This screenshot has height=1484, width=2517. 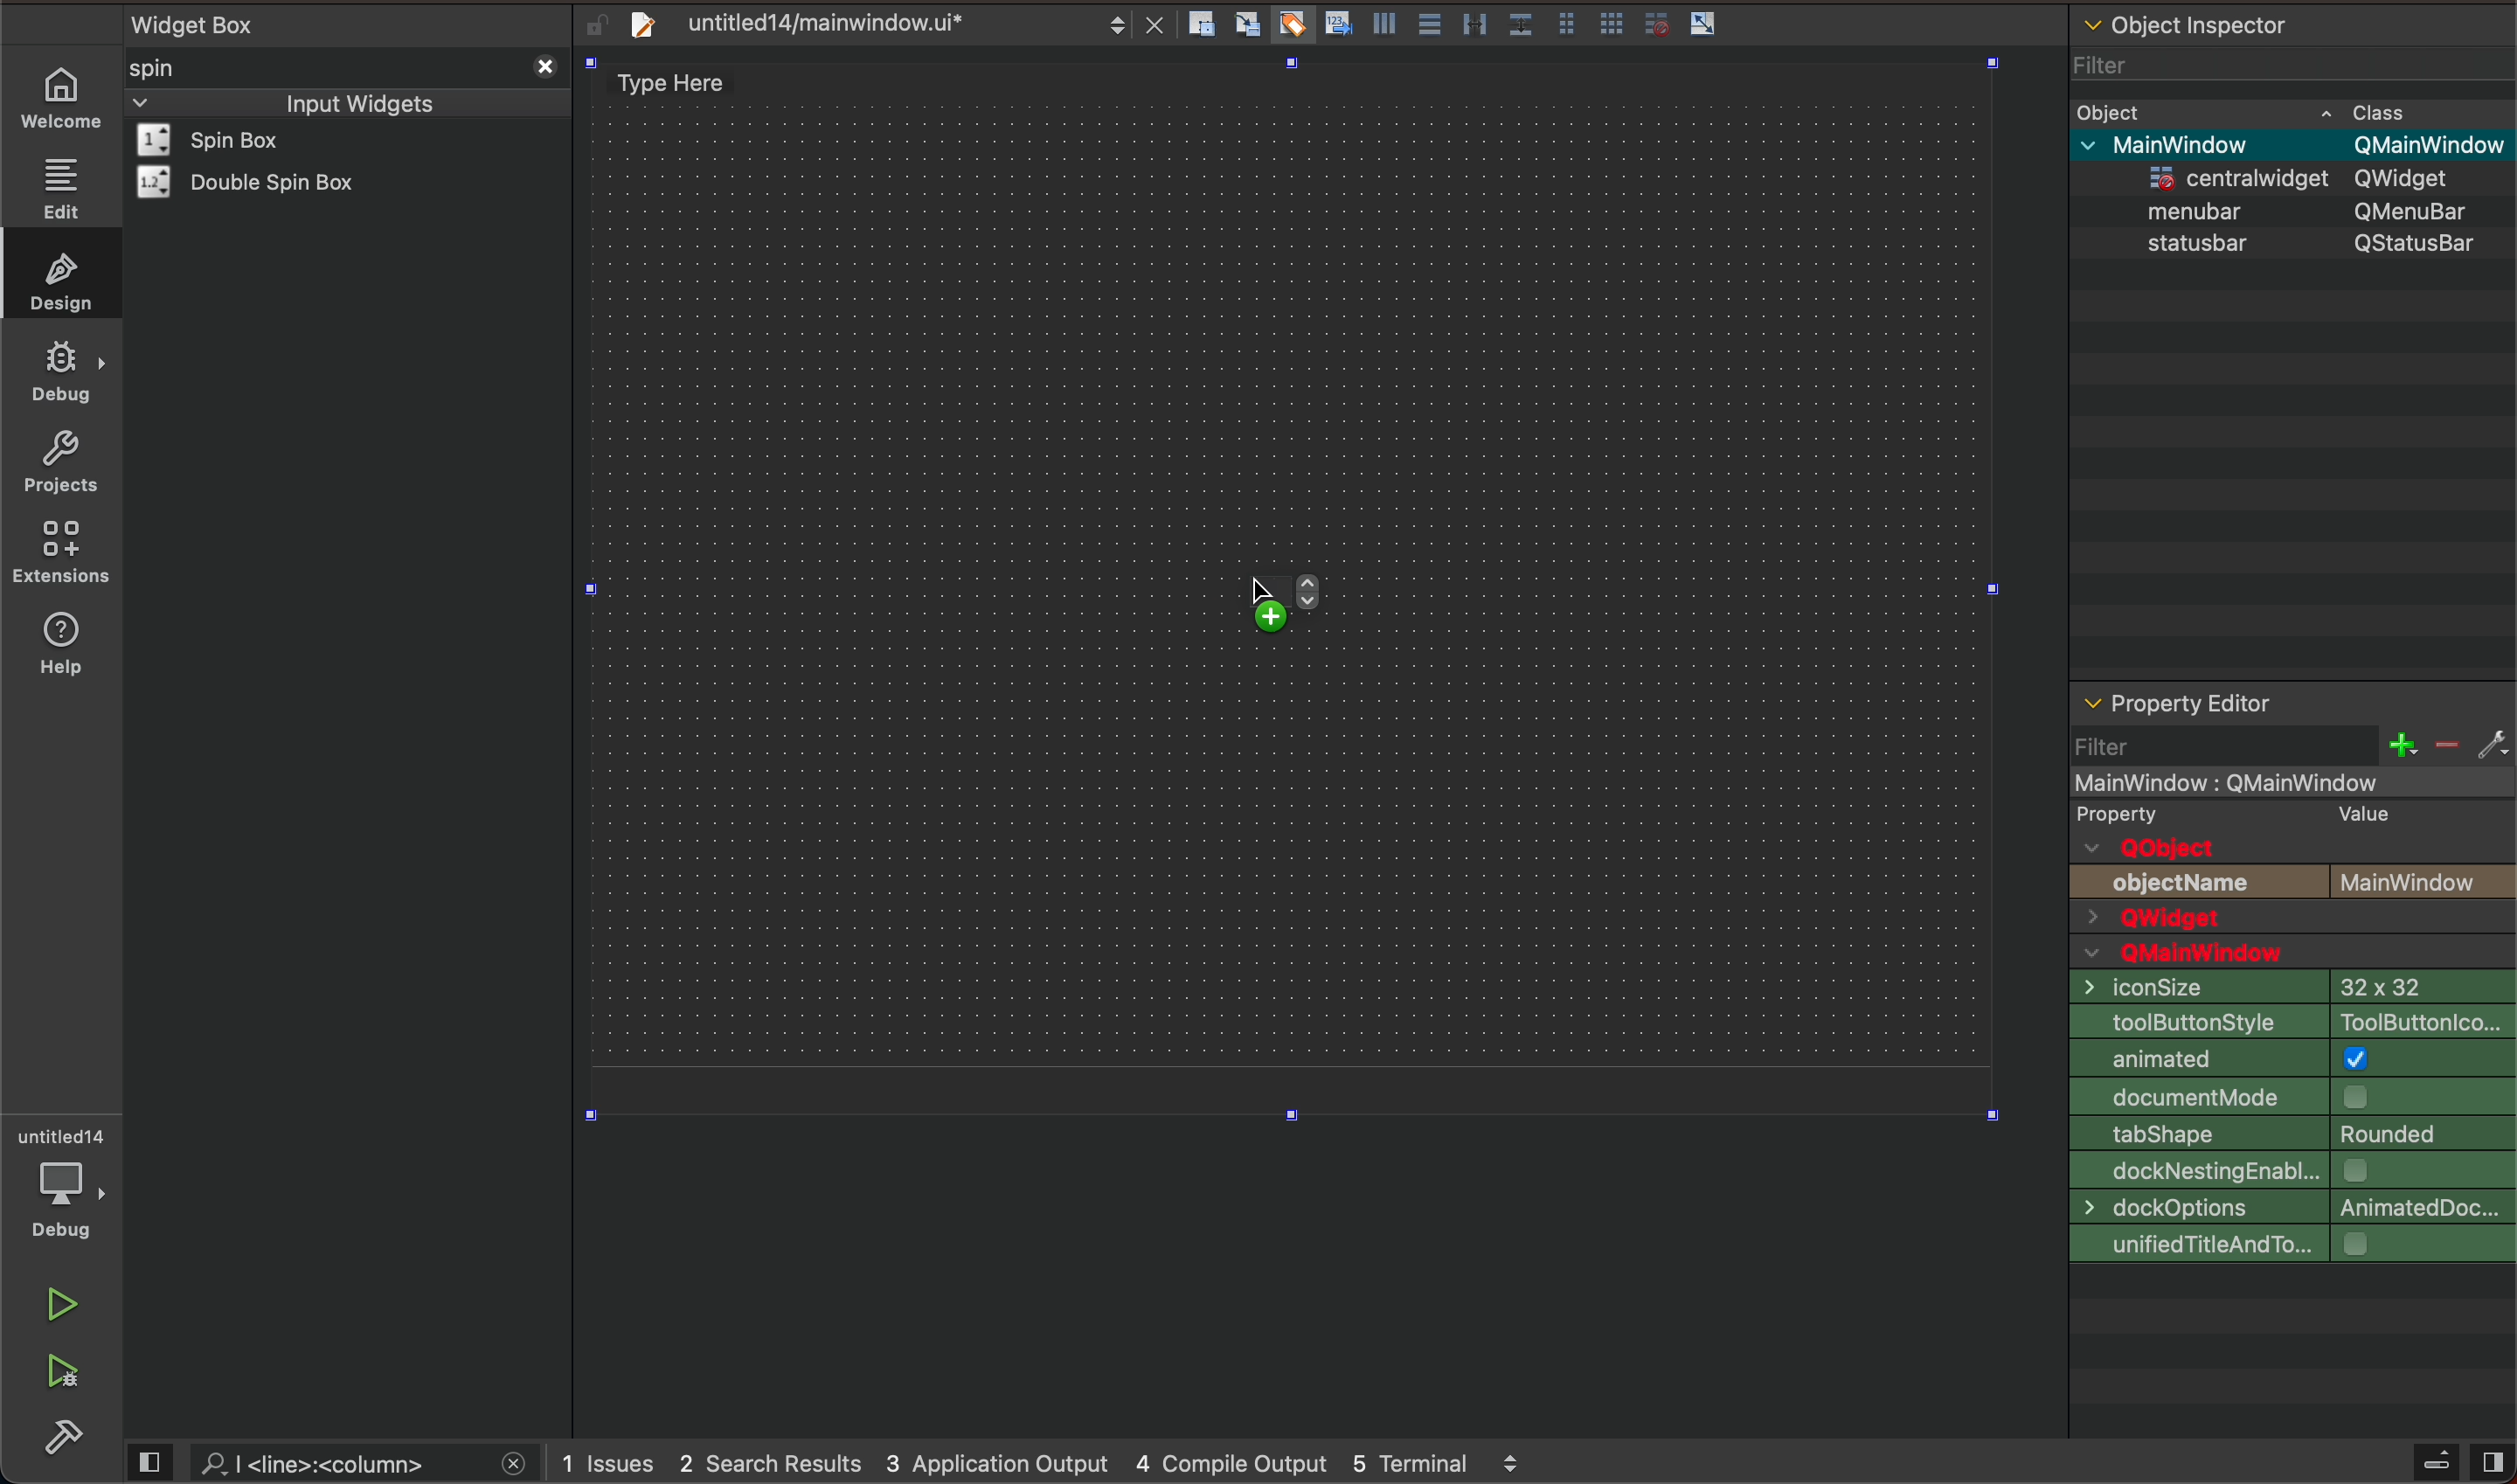 What do you see at coordinates (56, 277) in the screenshot?
I see `design` at bounding box center [56, 277].